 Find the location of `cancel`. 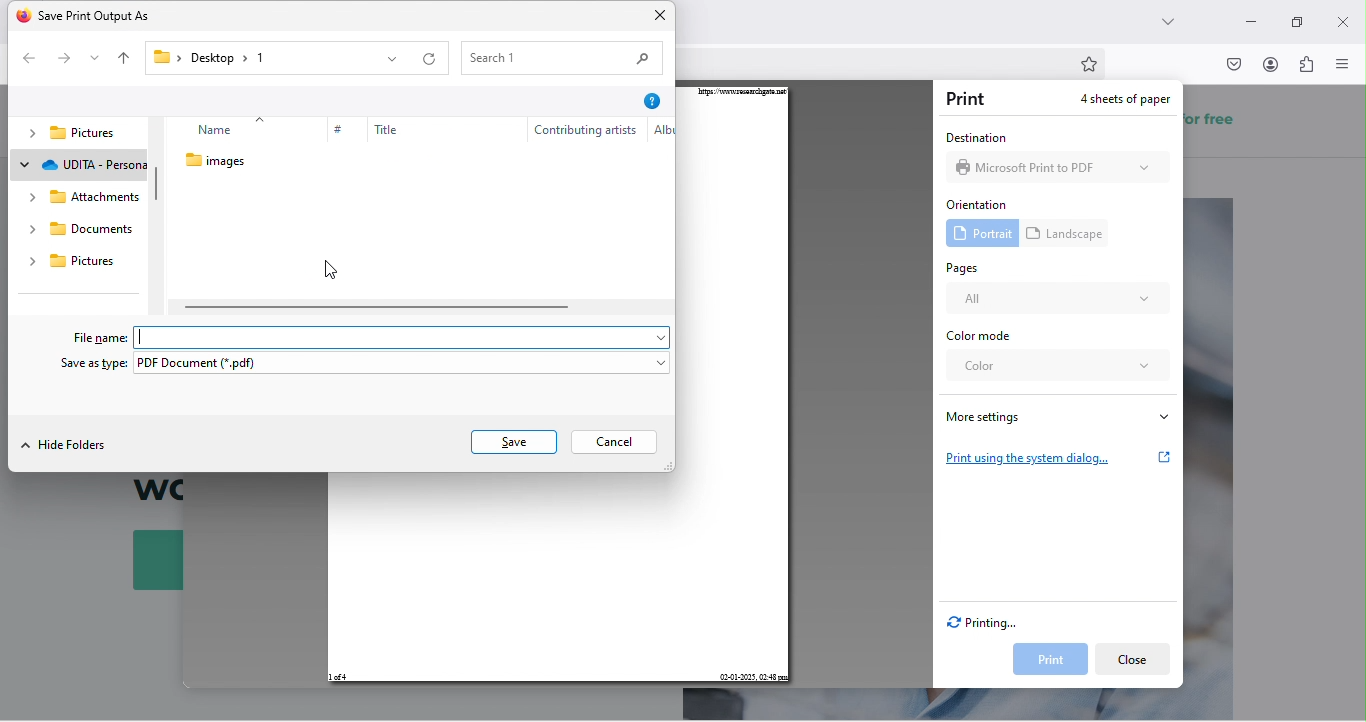

cancel is located at coordinates (619, 441).